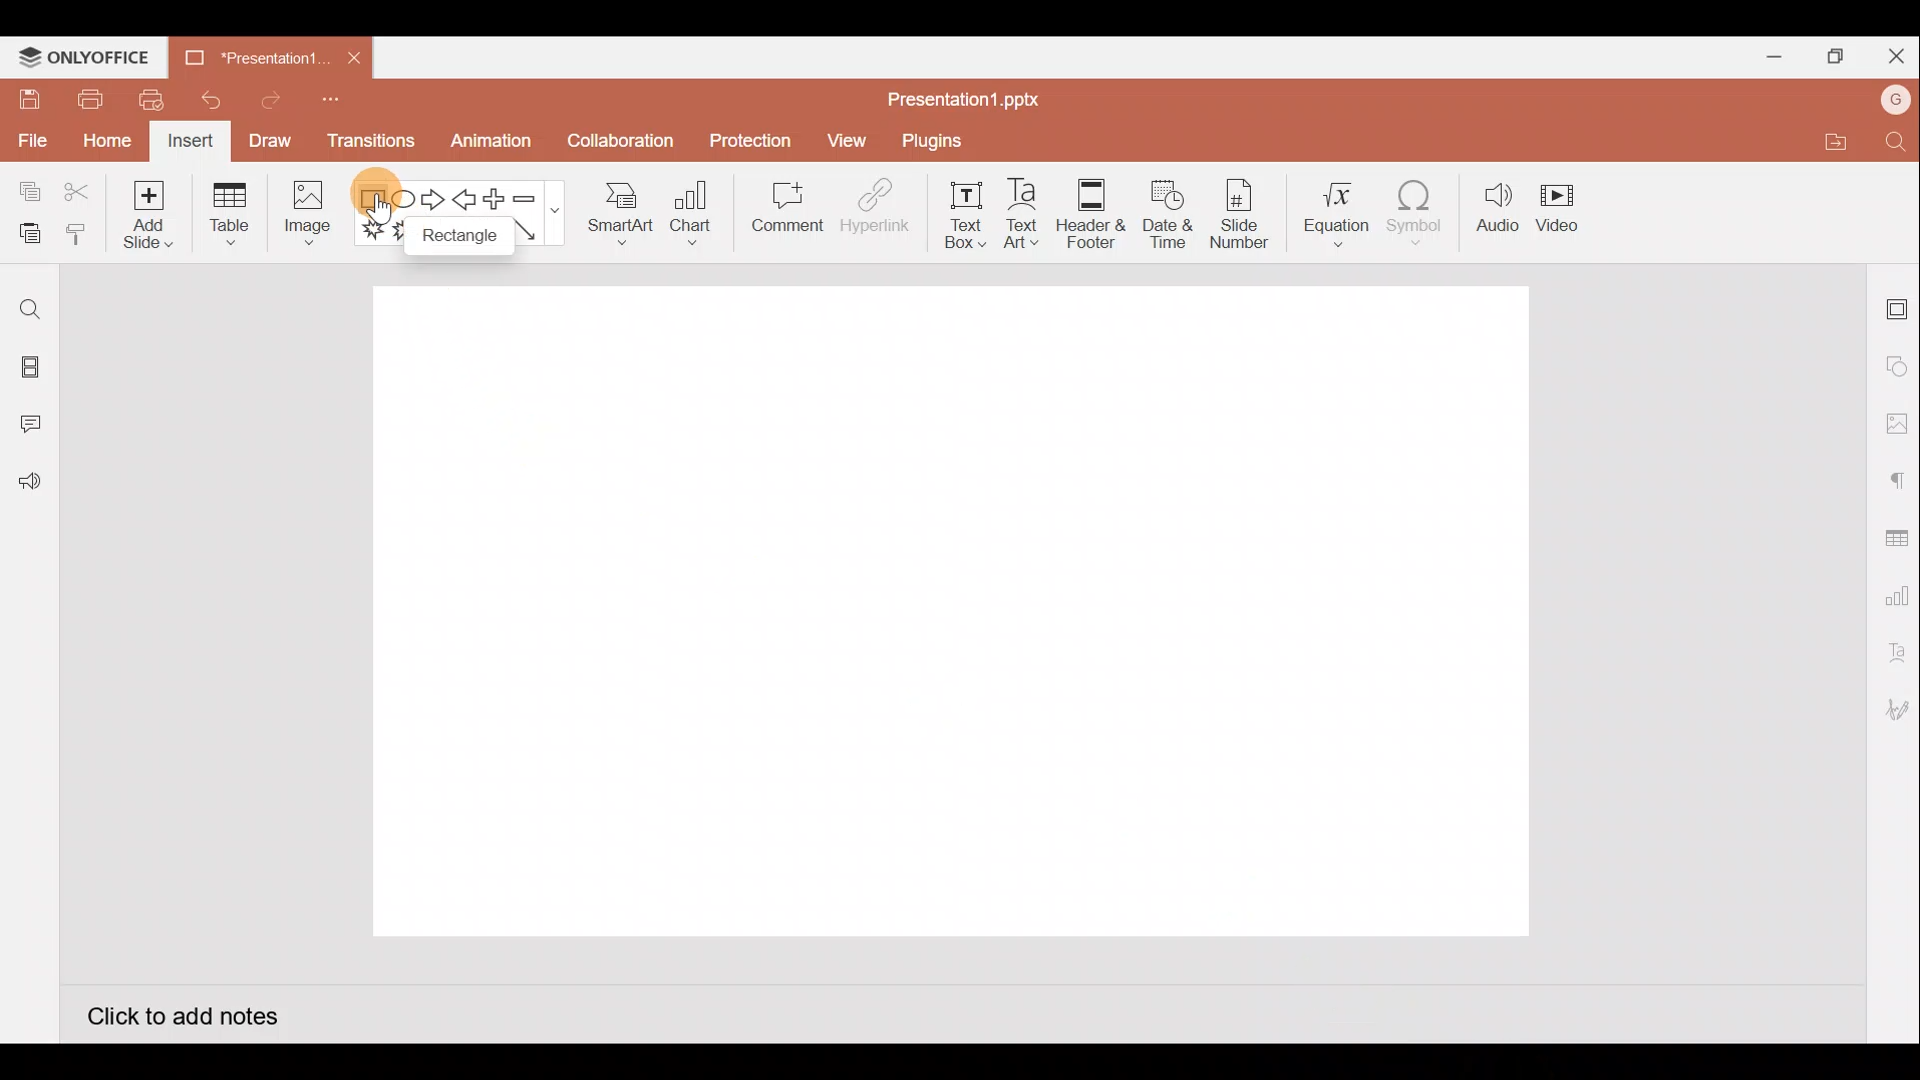 The image size is (1920, 1080). What do you see at coordinates (256, 52) in the screenshot?
I see `Presentation1...` at bounding box center [256, 52].